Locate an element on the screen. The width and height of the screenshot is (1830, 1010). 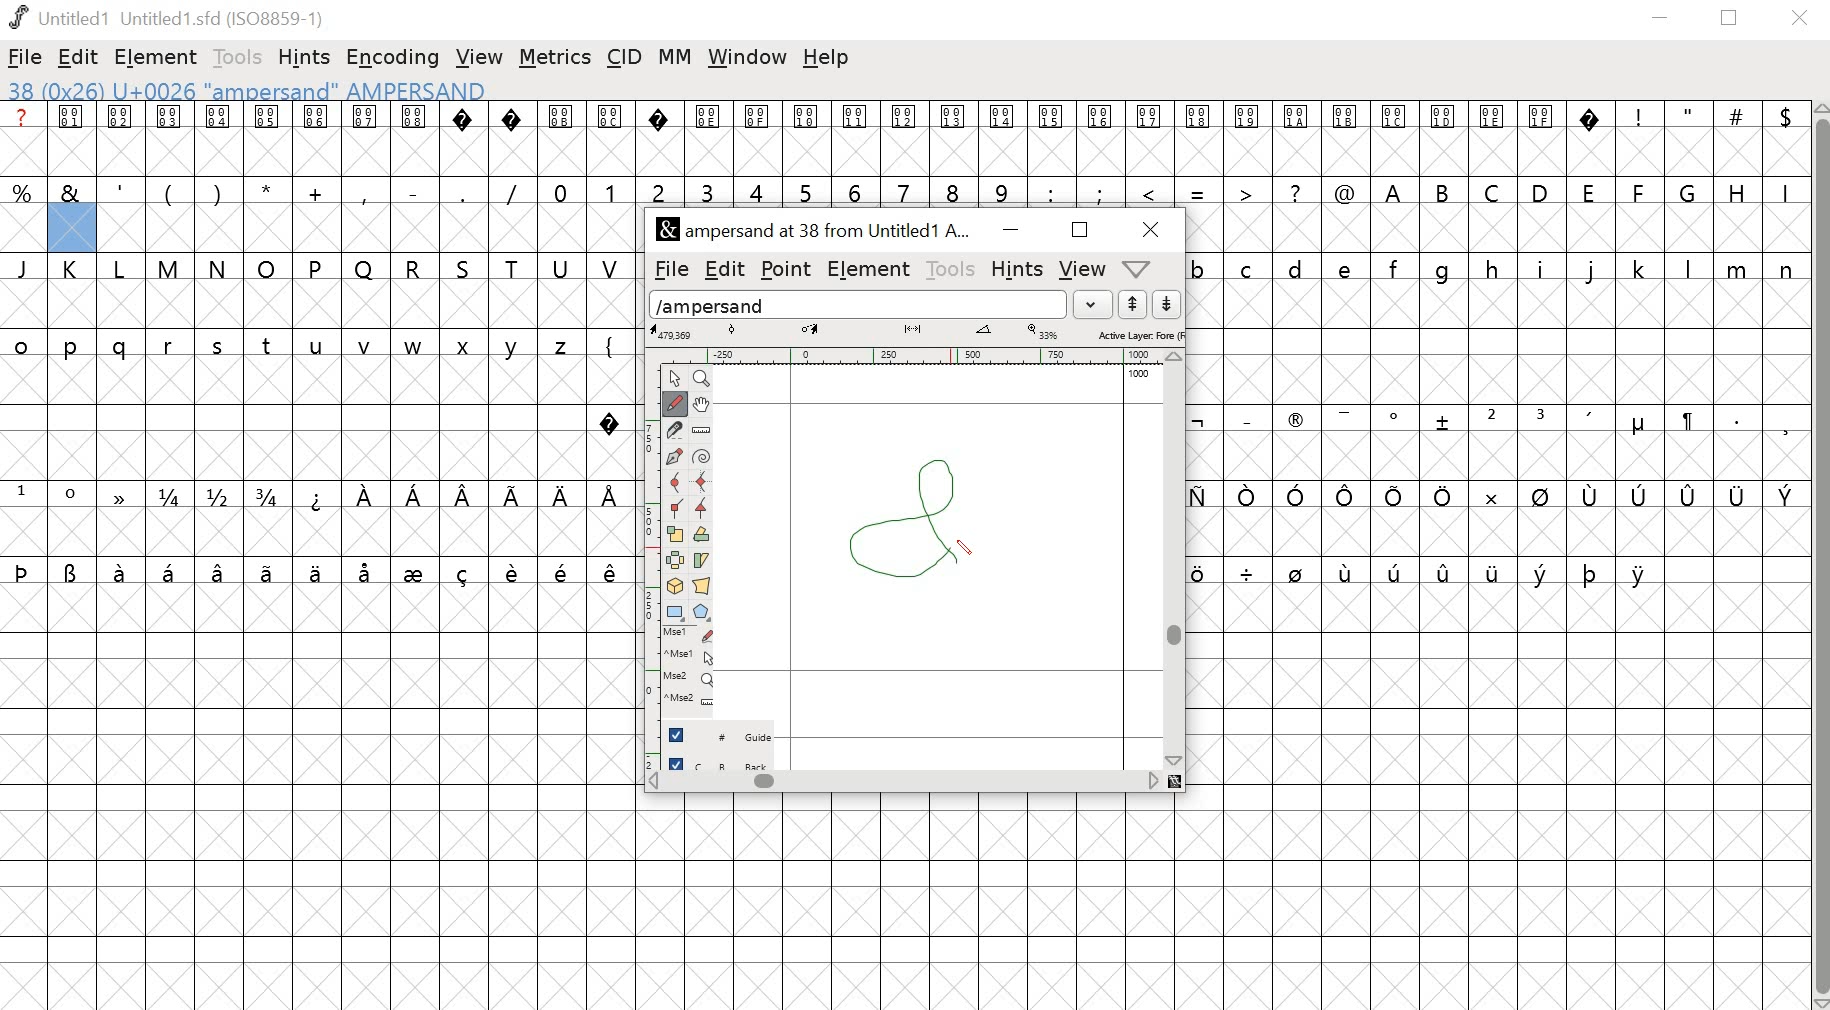
symbol is located at coordinates (611, 572).